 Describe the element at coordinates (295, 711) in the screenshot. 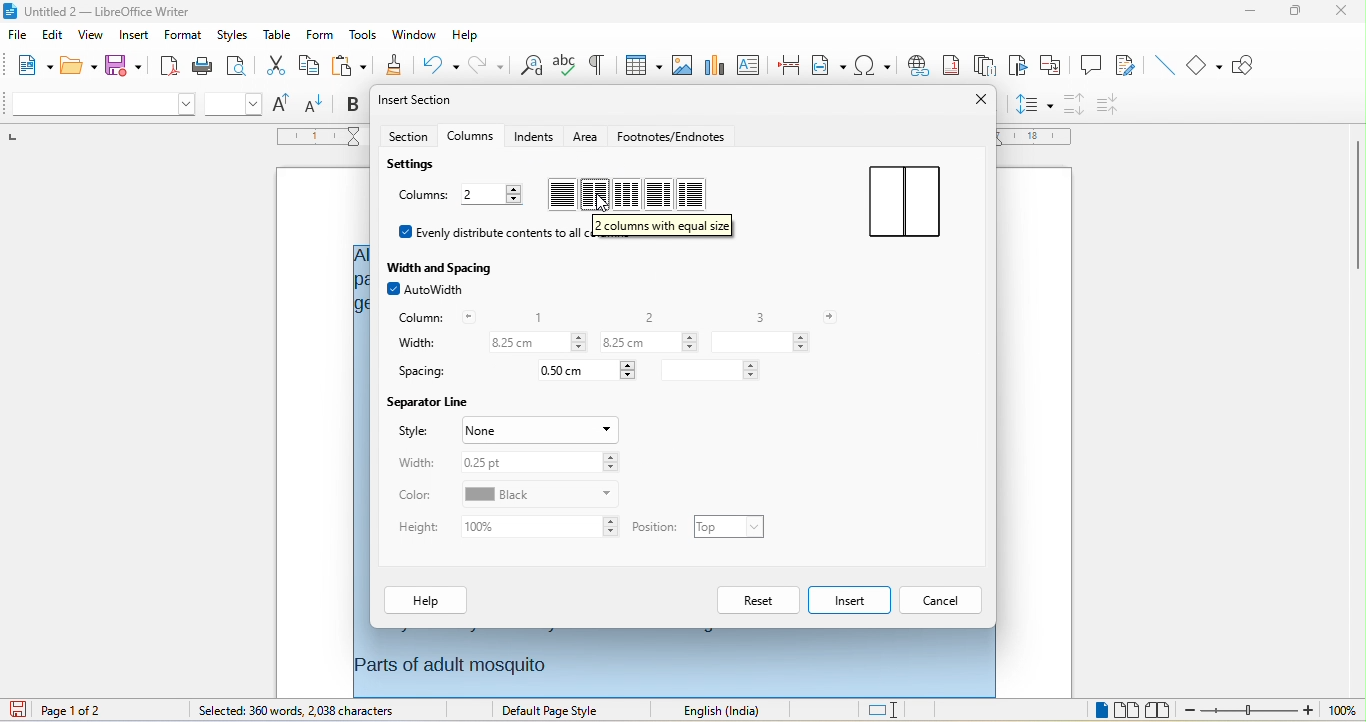

I see `selected: 360 words,2038 characters` at that location.